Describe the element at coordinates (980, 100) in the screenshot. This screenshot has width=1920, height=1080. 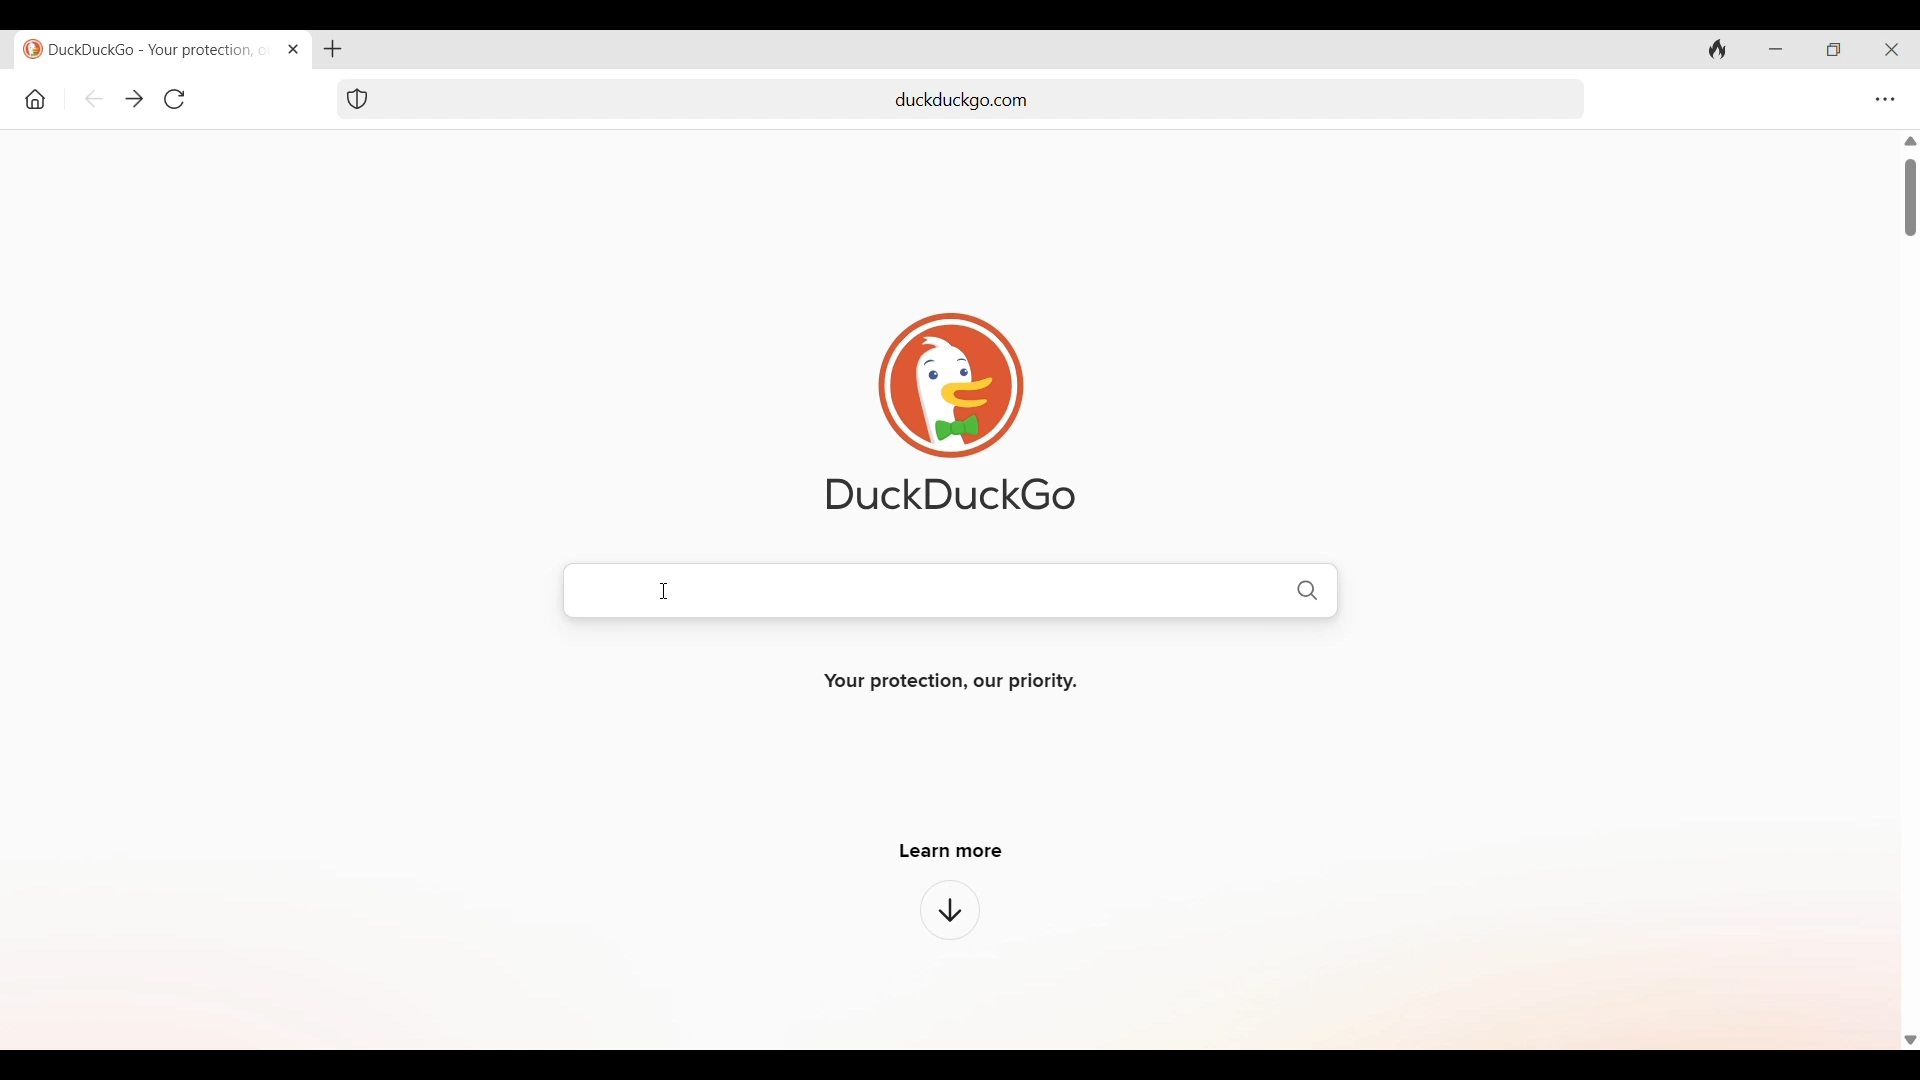
I see `add url` at that location.